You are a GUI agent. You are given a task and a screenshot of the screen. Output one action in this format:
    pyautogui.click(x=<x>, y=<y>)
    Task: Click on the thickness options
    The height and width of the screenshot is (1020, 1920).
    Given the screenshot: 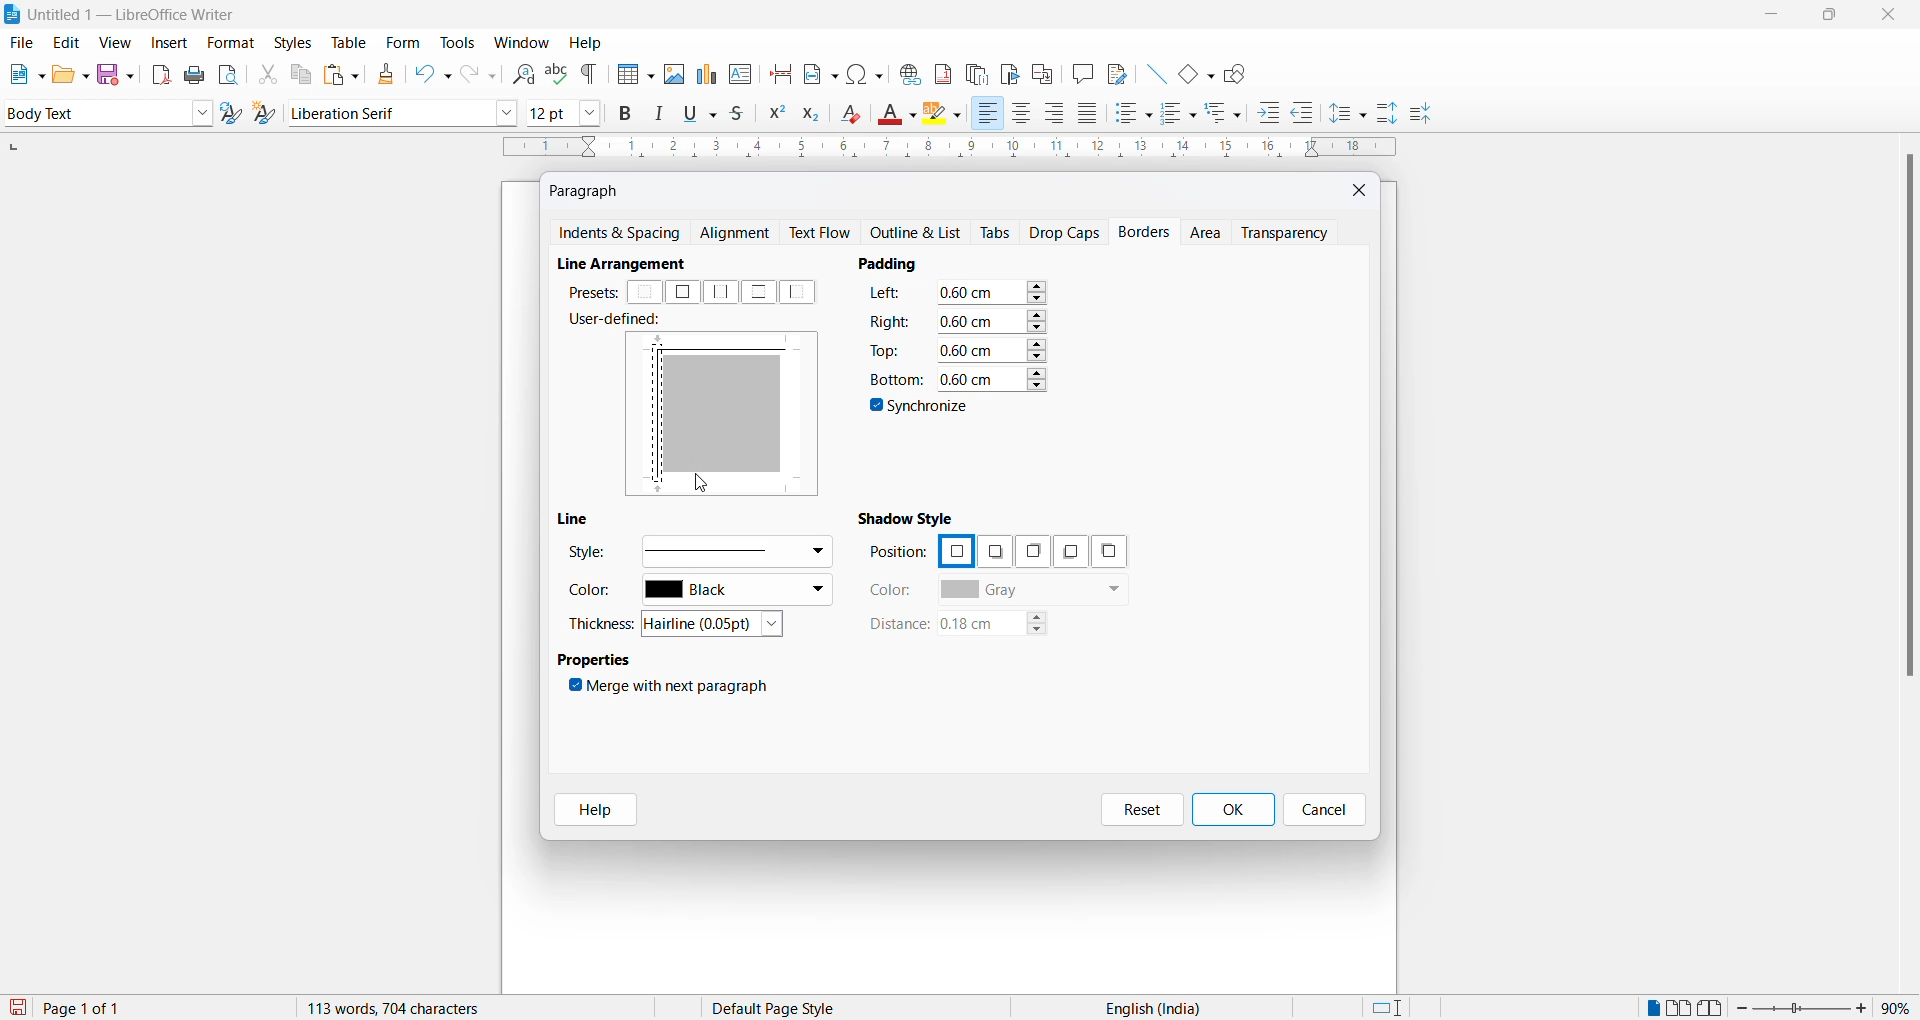 What is the action you would take?
    pyautogui.click(x=719, y=625)
    